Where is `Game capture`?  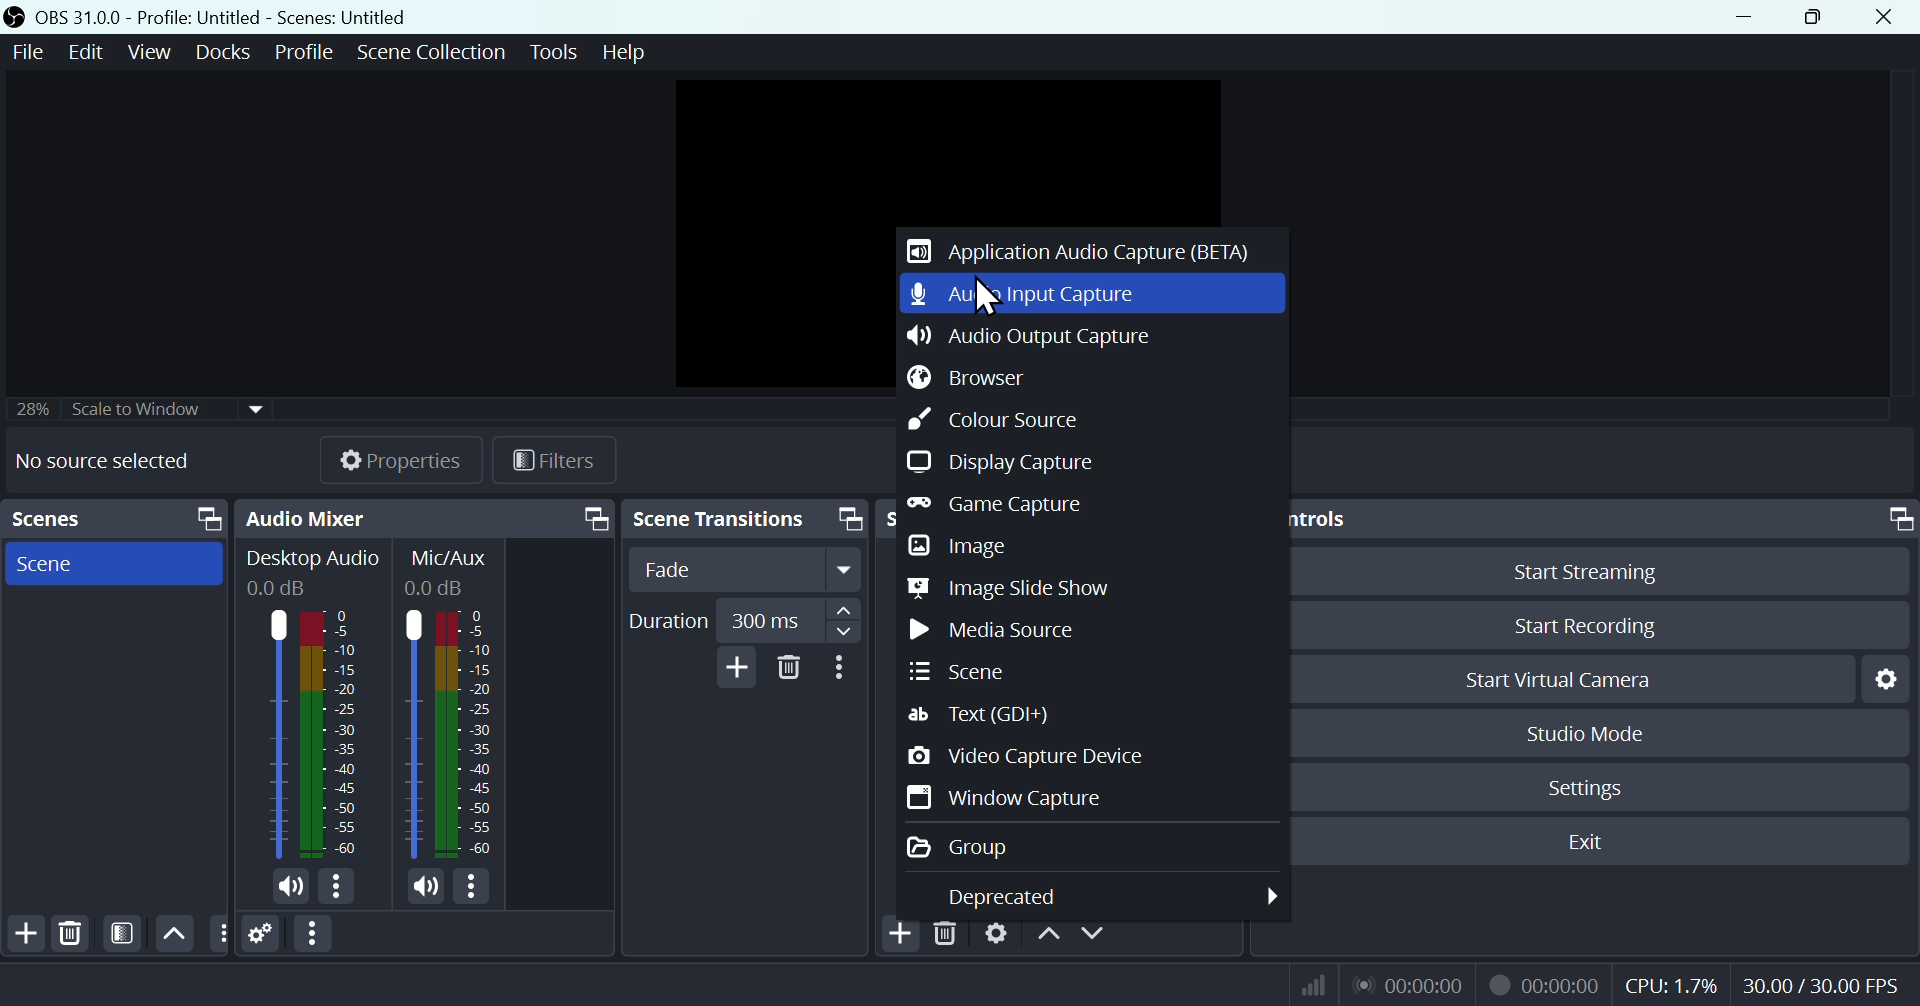 Game capture is located at coordinates (1009, 504).